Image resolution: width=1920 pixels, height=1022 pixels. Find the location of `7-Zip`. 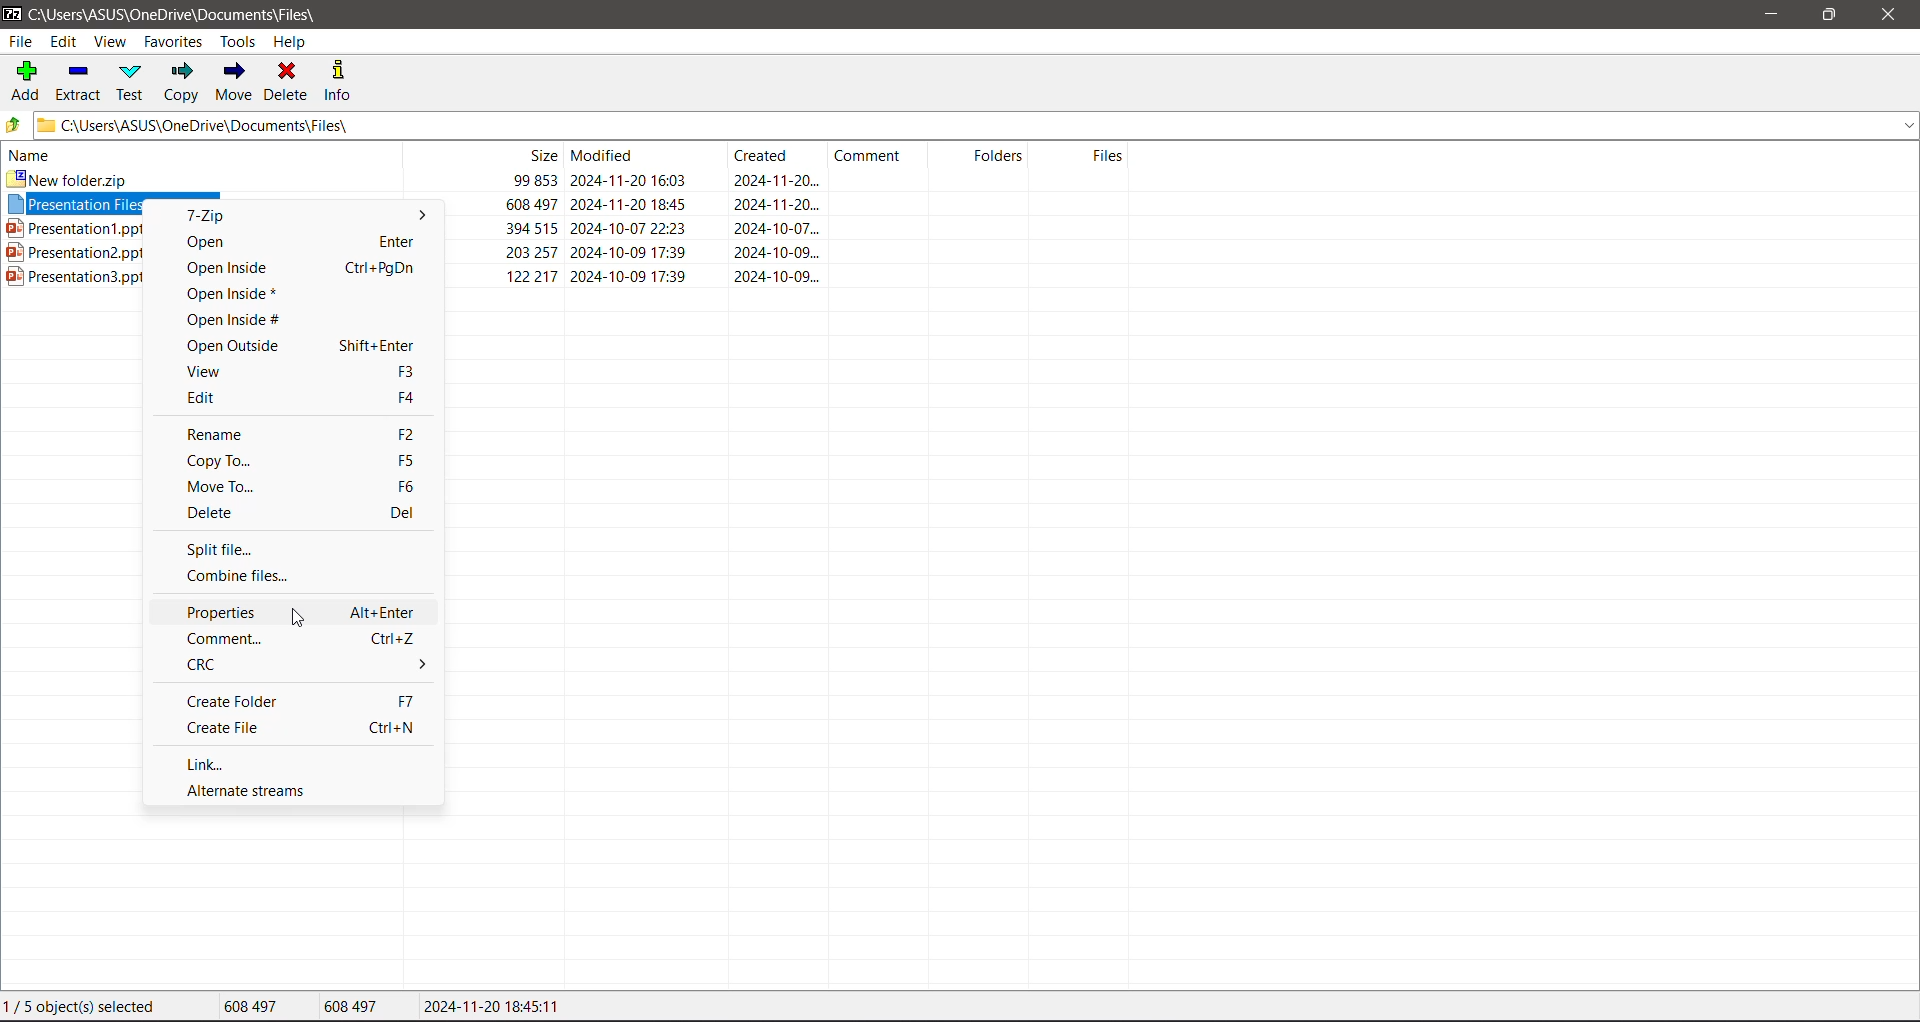

7-Zip is located at coordinates (224, 215).